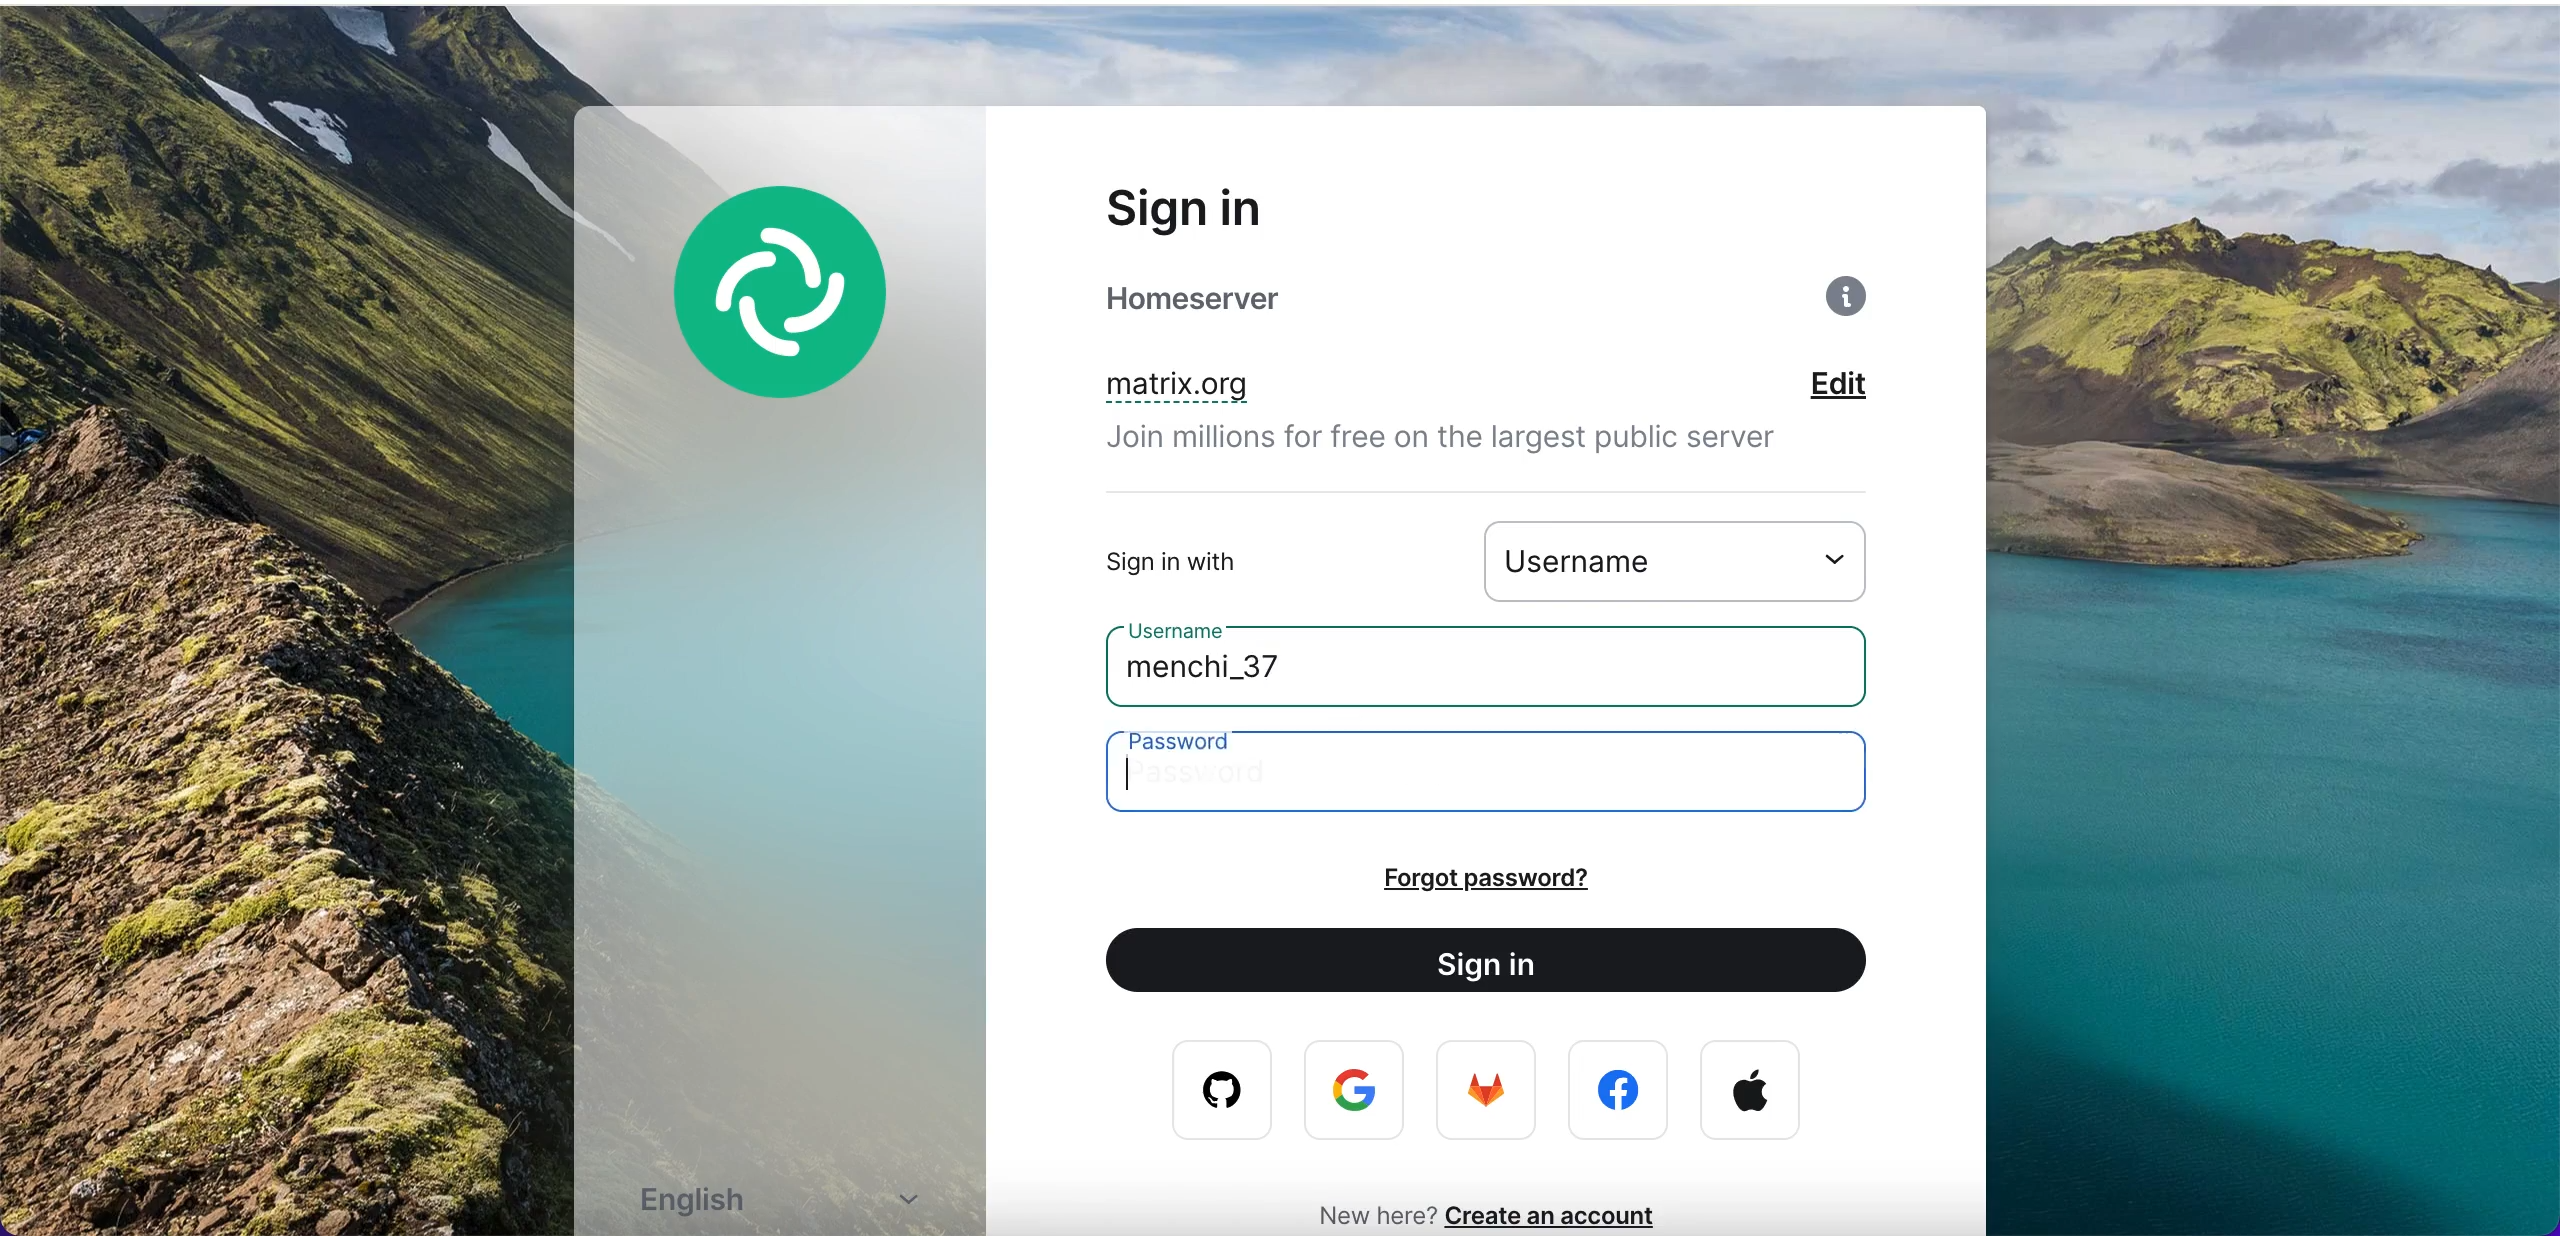  Describe the element at coordinates (1237, 207) in the screenshot. I see `sign in` at that location.